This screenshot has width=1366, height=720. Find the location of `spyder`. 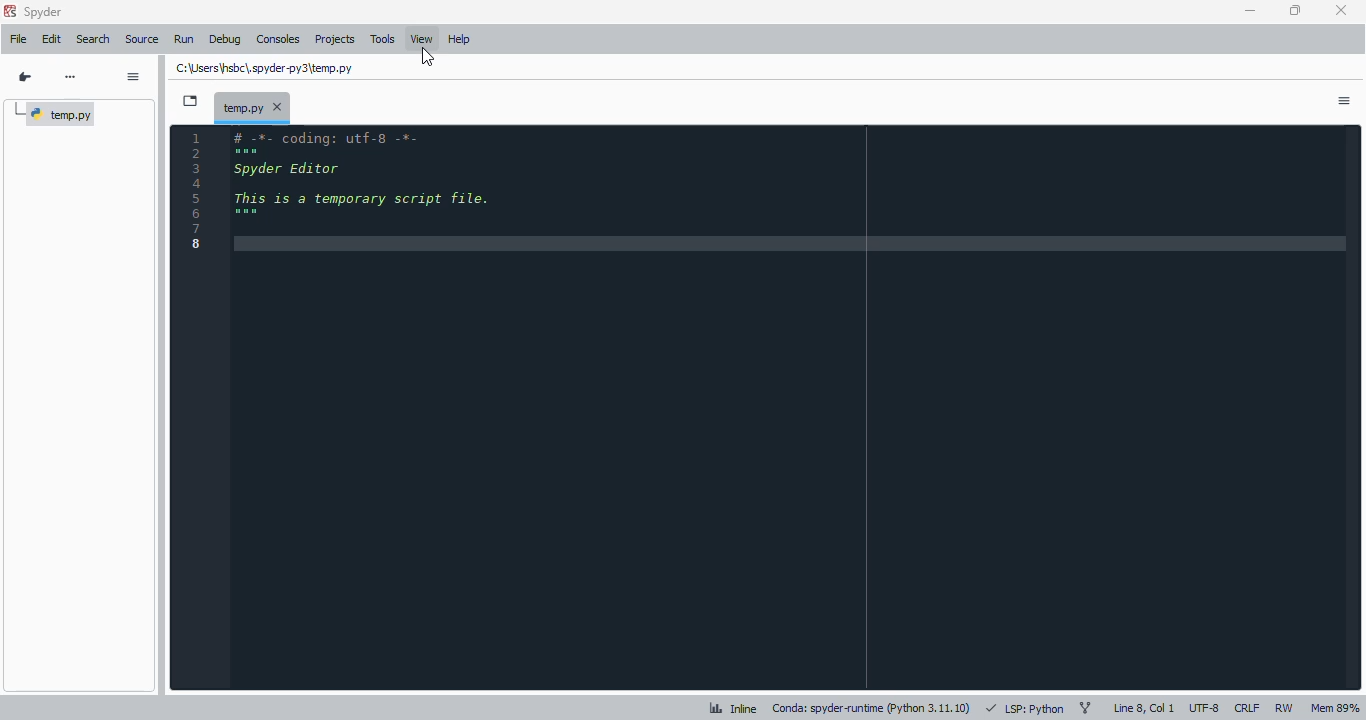

spyder is located at coordinates (42, 12).